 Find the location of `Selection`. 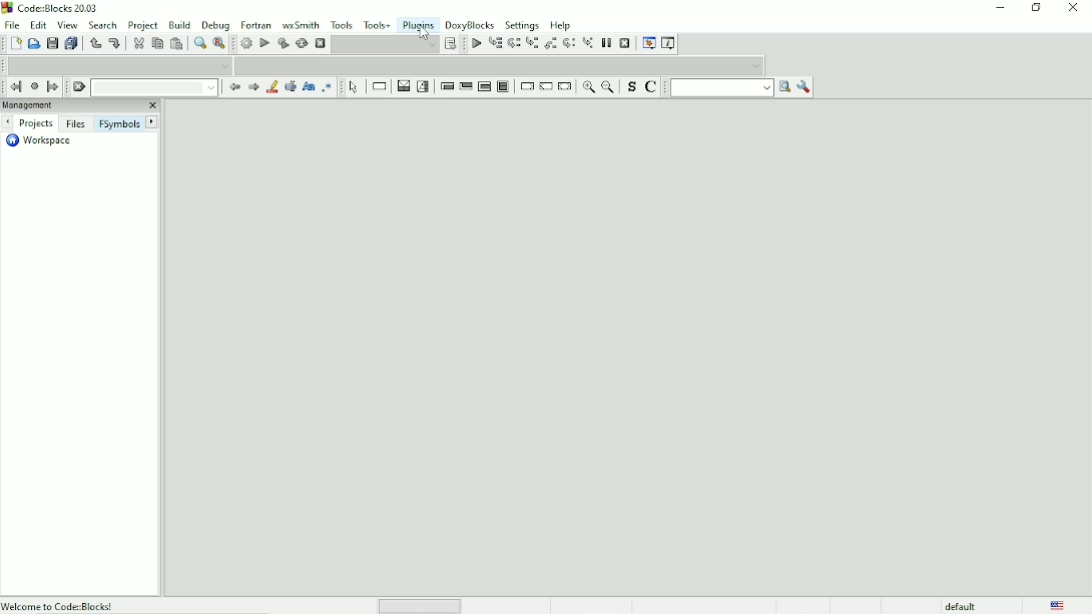

Selection is located at coordinates (423, 86).